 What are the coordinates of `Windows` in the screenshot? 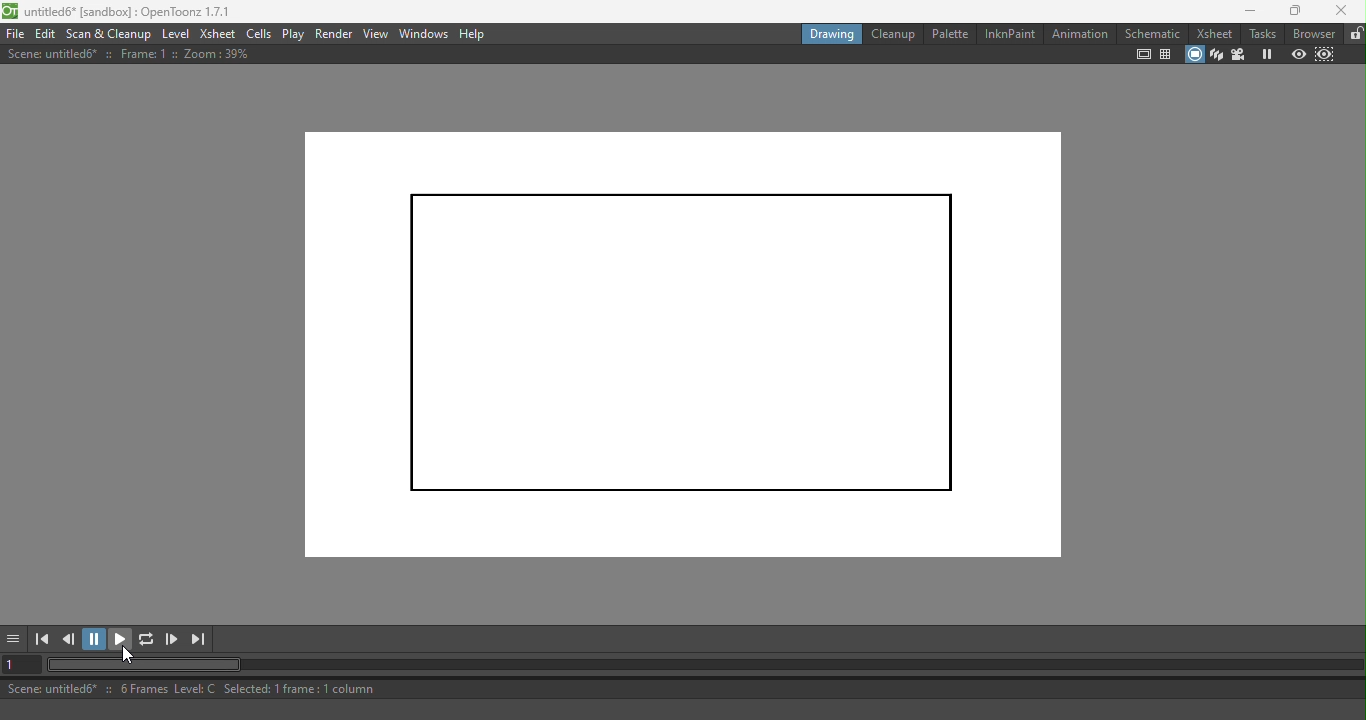 It's located at (422, 35).